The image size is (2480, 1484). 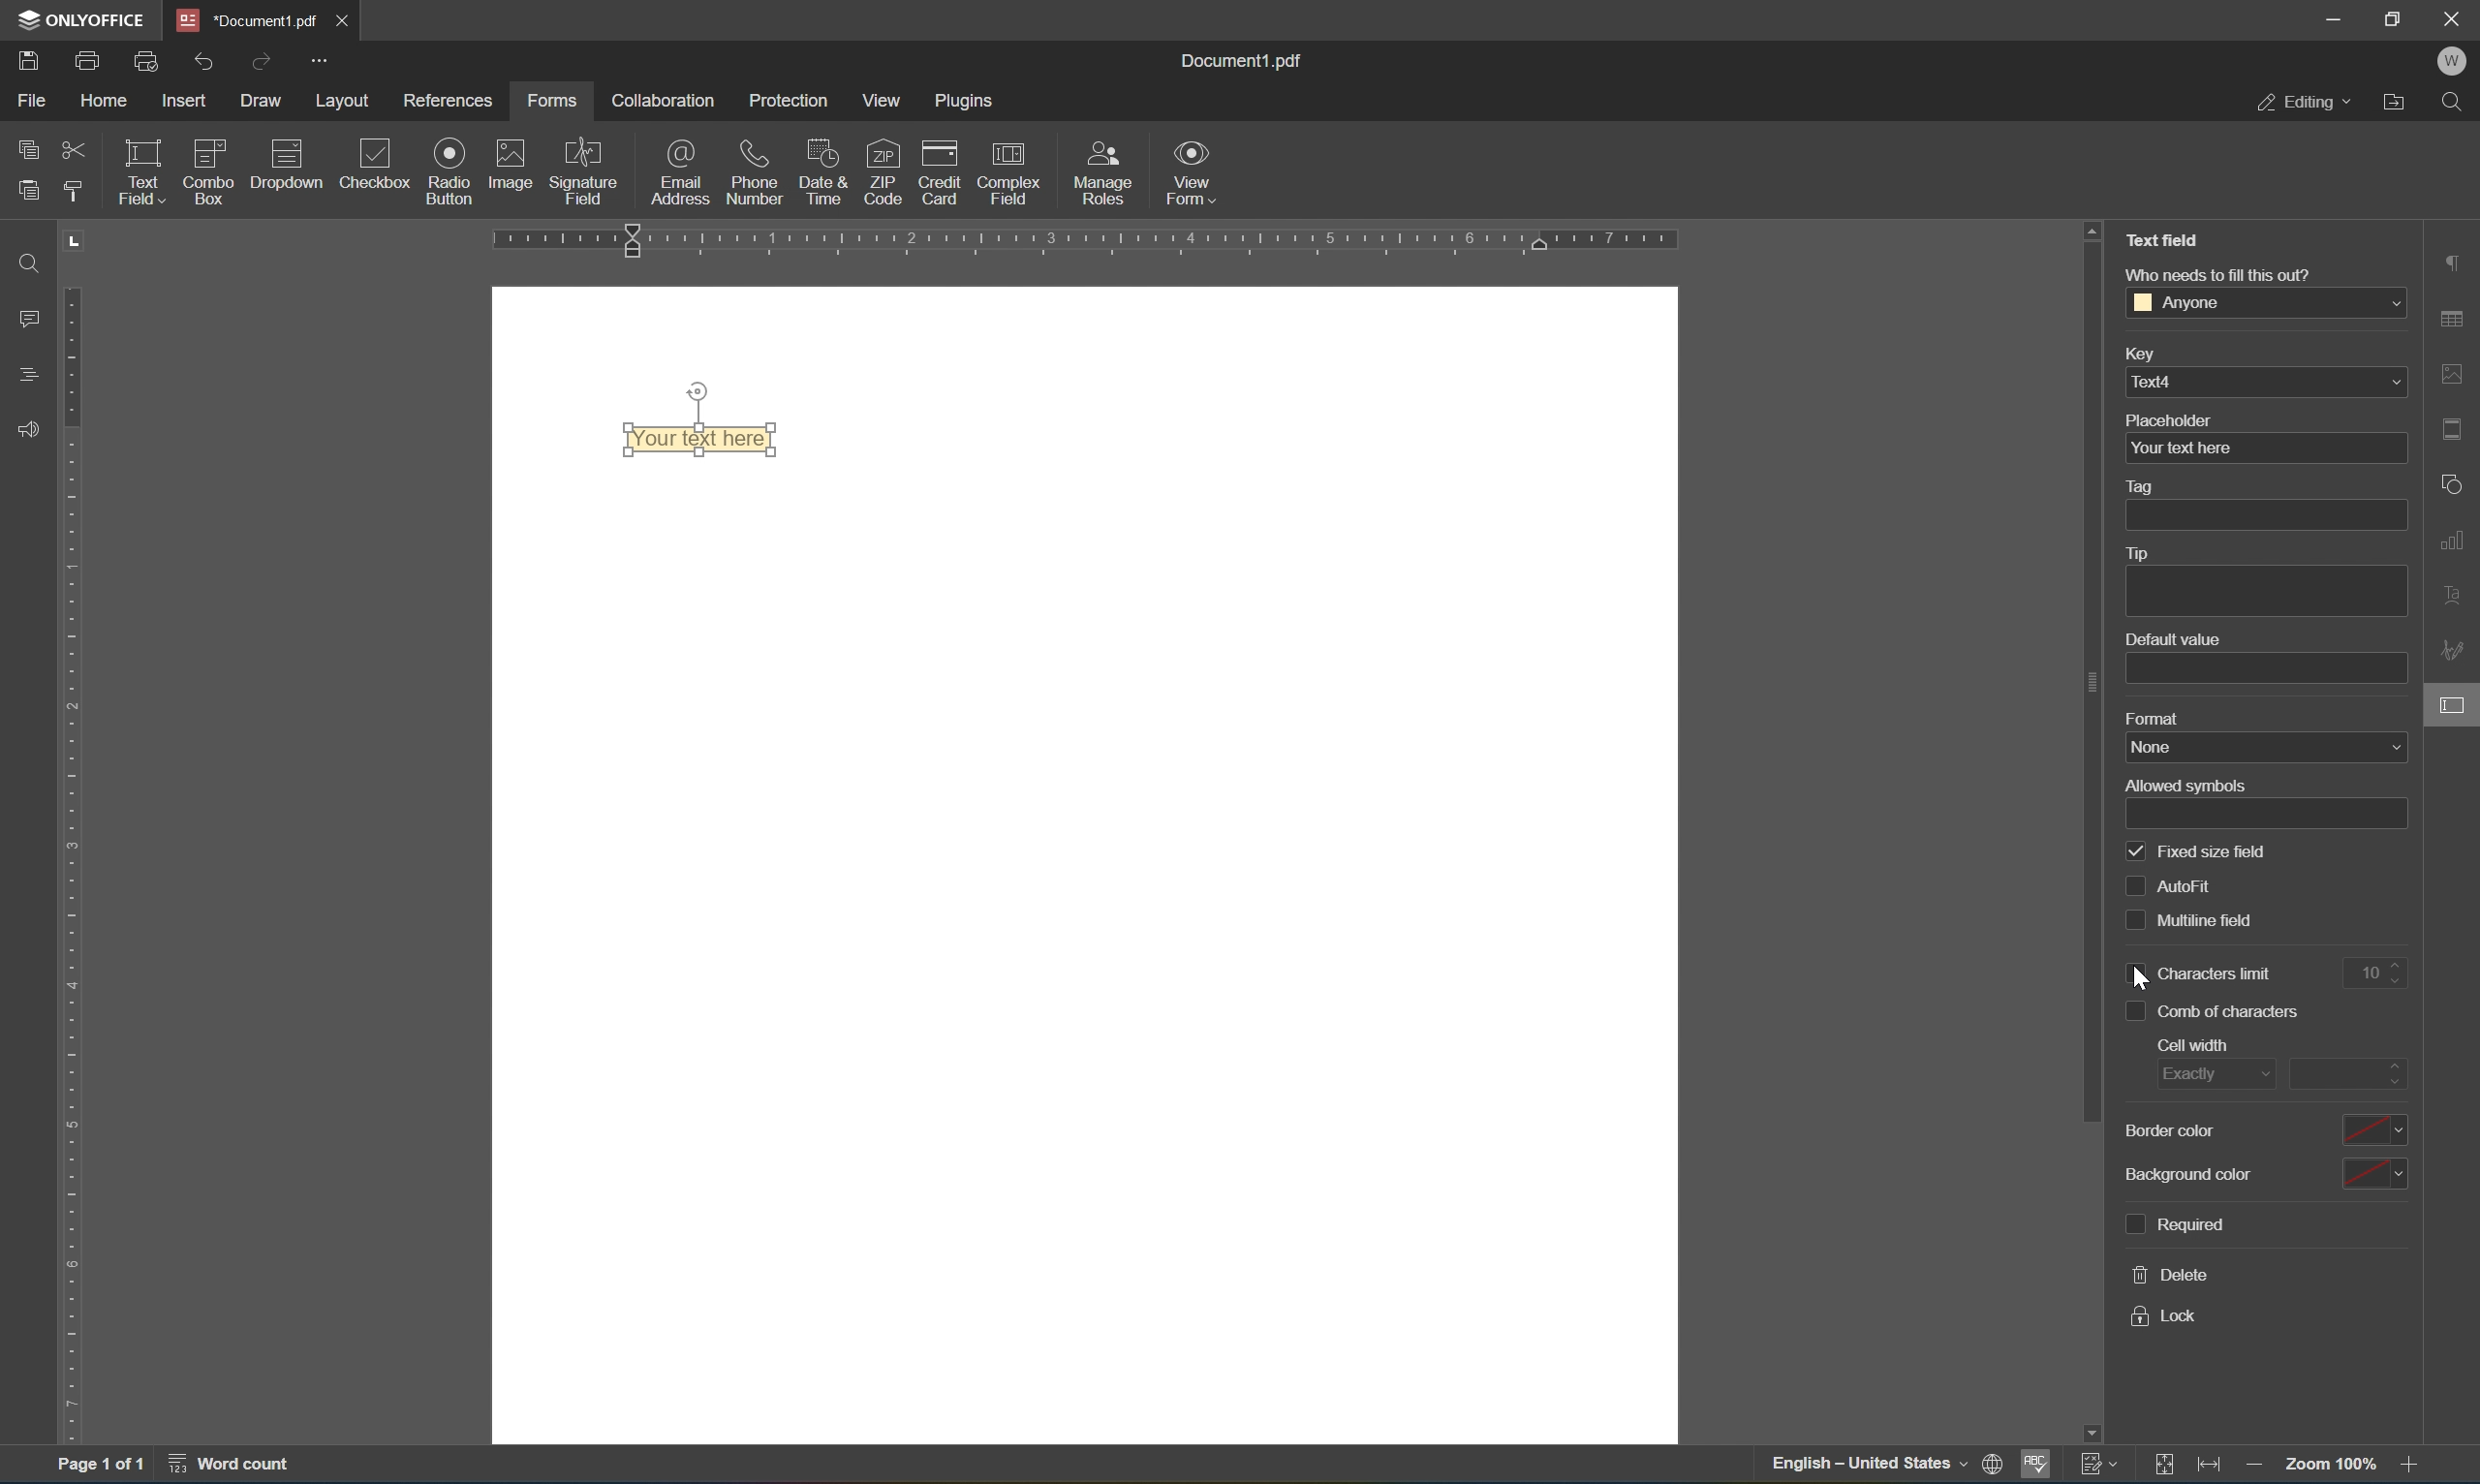 What do you see at coordinates (35, 101) in the screenshot?
I see `file` at bounding box center [35, 101].